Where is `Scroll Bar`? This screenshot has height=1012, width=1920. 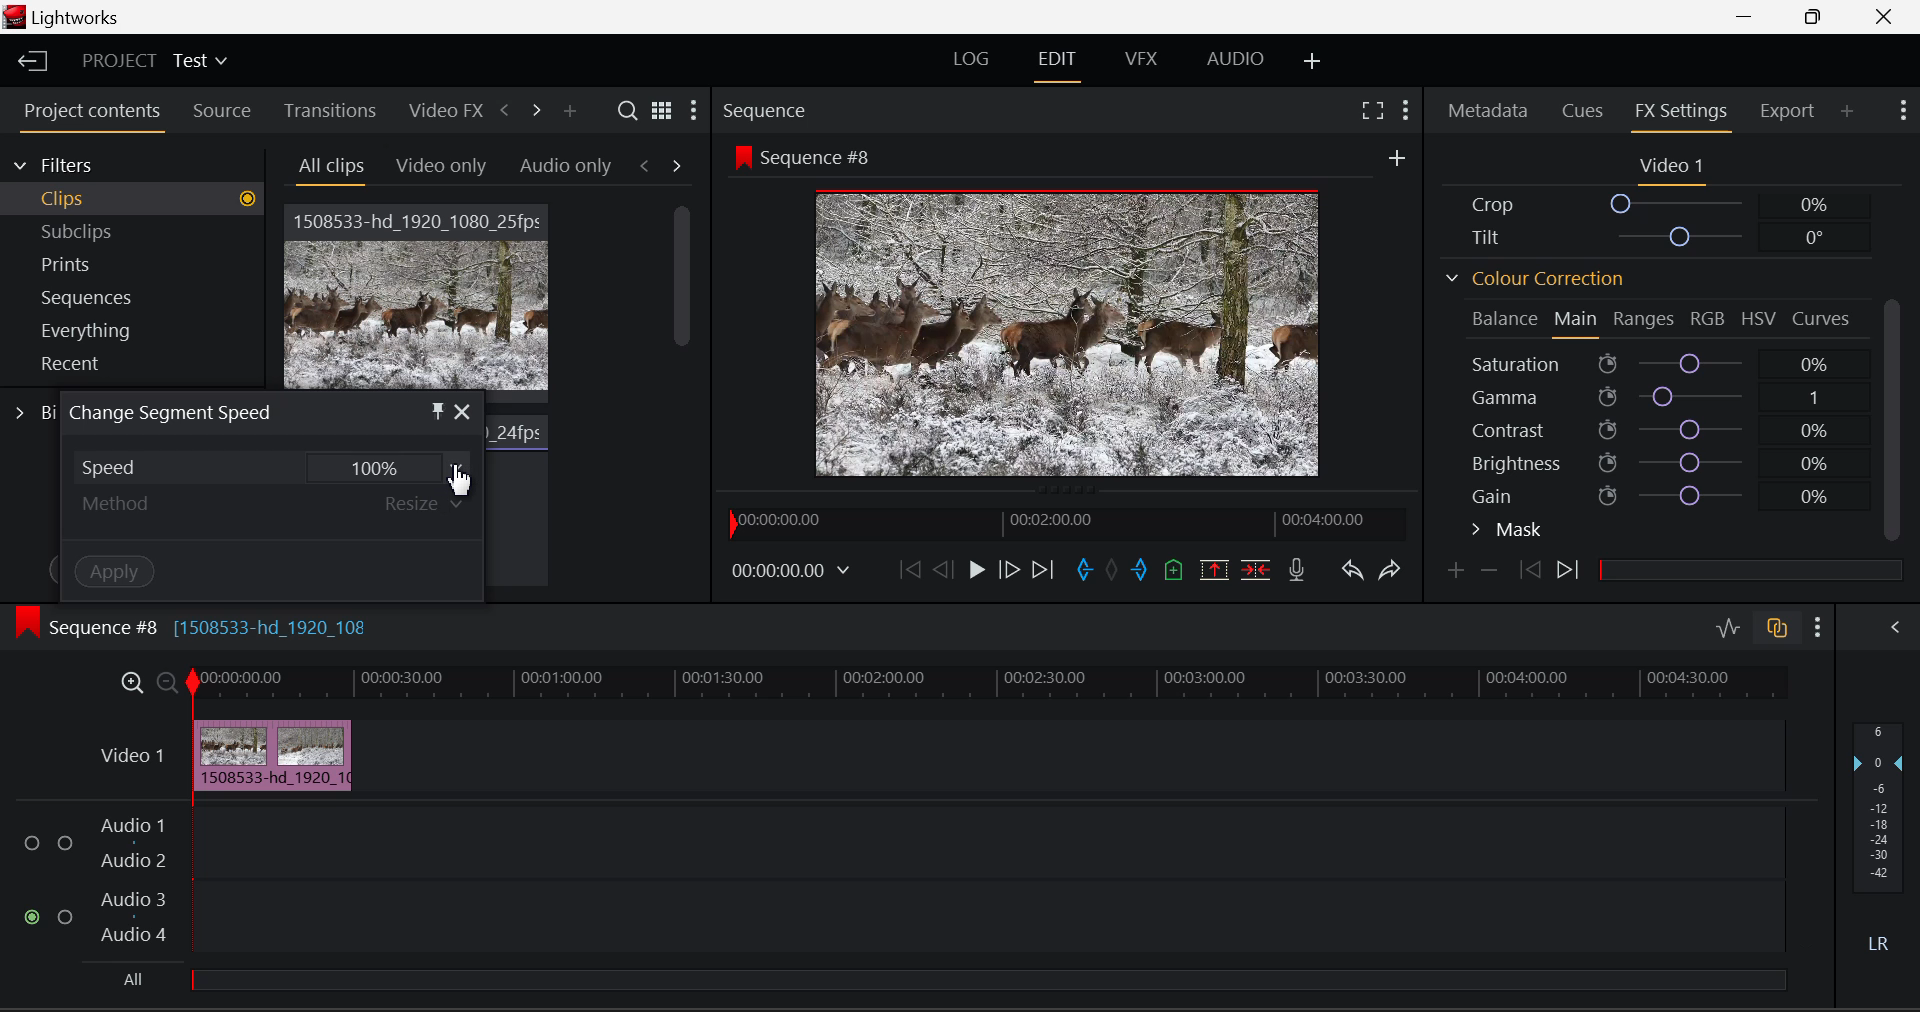 Scroll Bar is located at coordinates (679, 301).